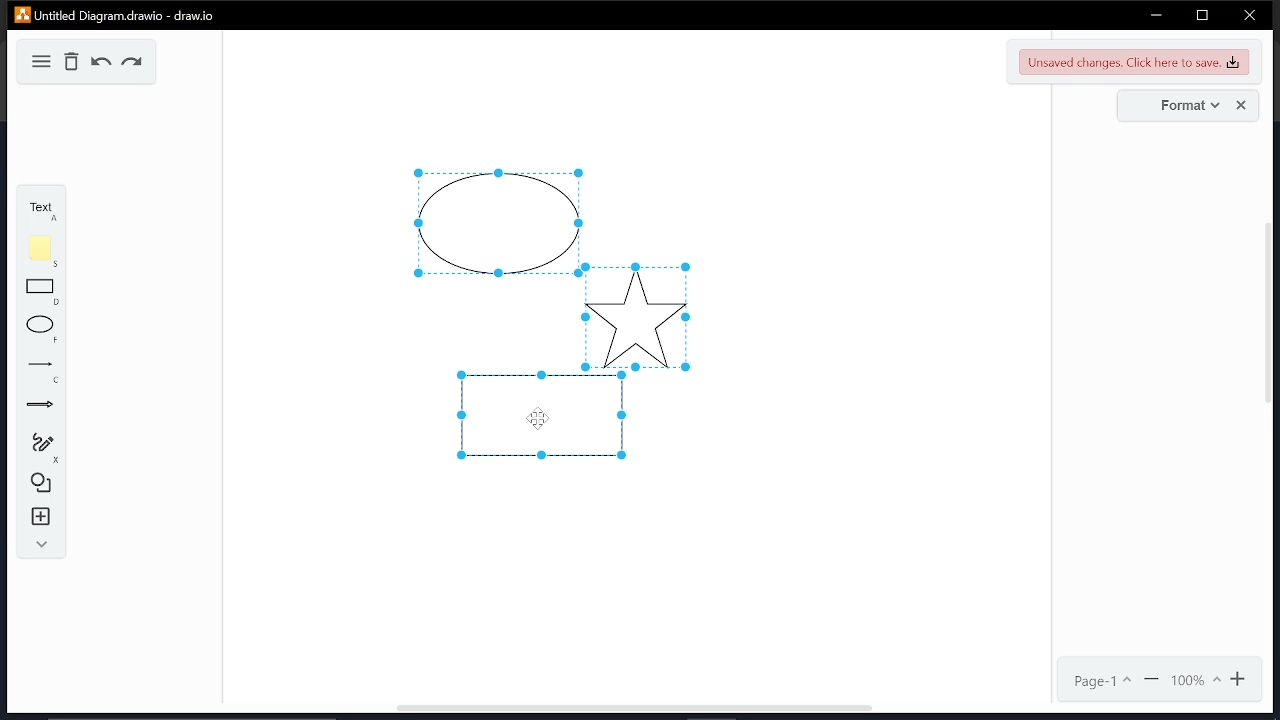 The width and height of the screenshot is (1280, 720). What do you see at coordinates (38, 60) in the screenshot?
I see `diagram` at bounding box center [38, 60].